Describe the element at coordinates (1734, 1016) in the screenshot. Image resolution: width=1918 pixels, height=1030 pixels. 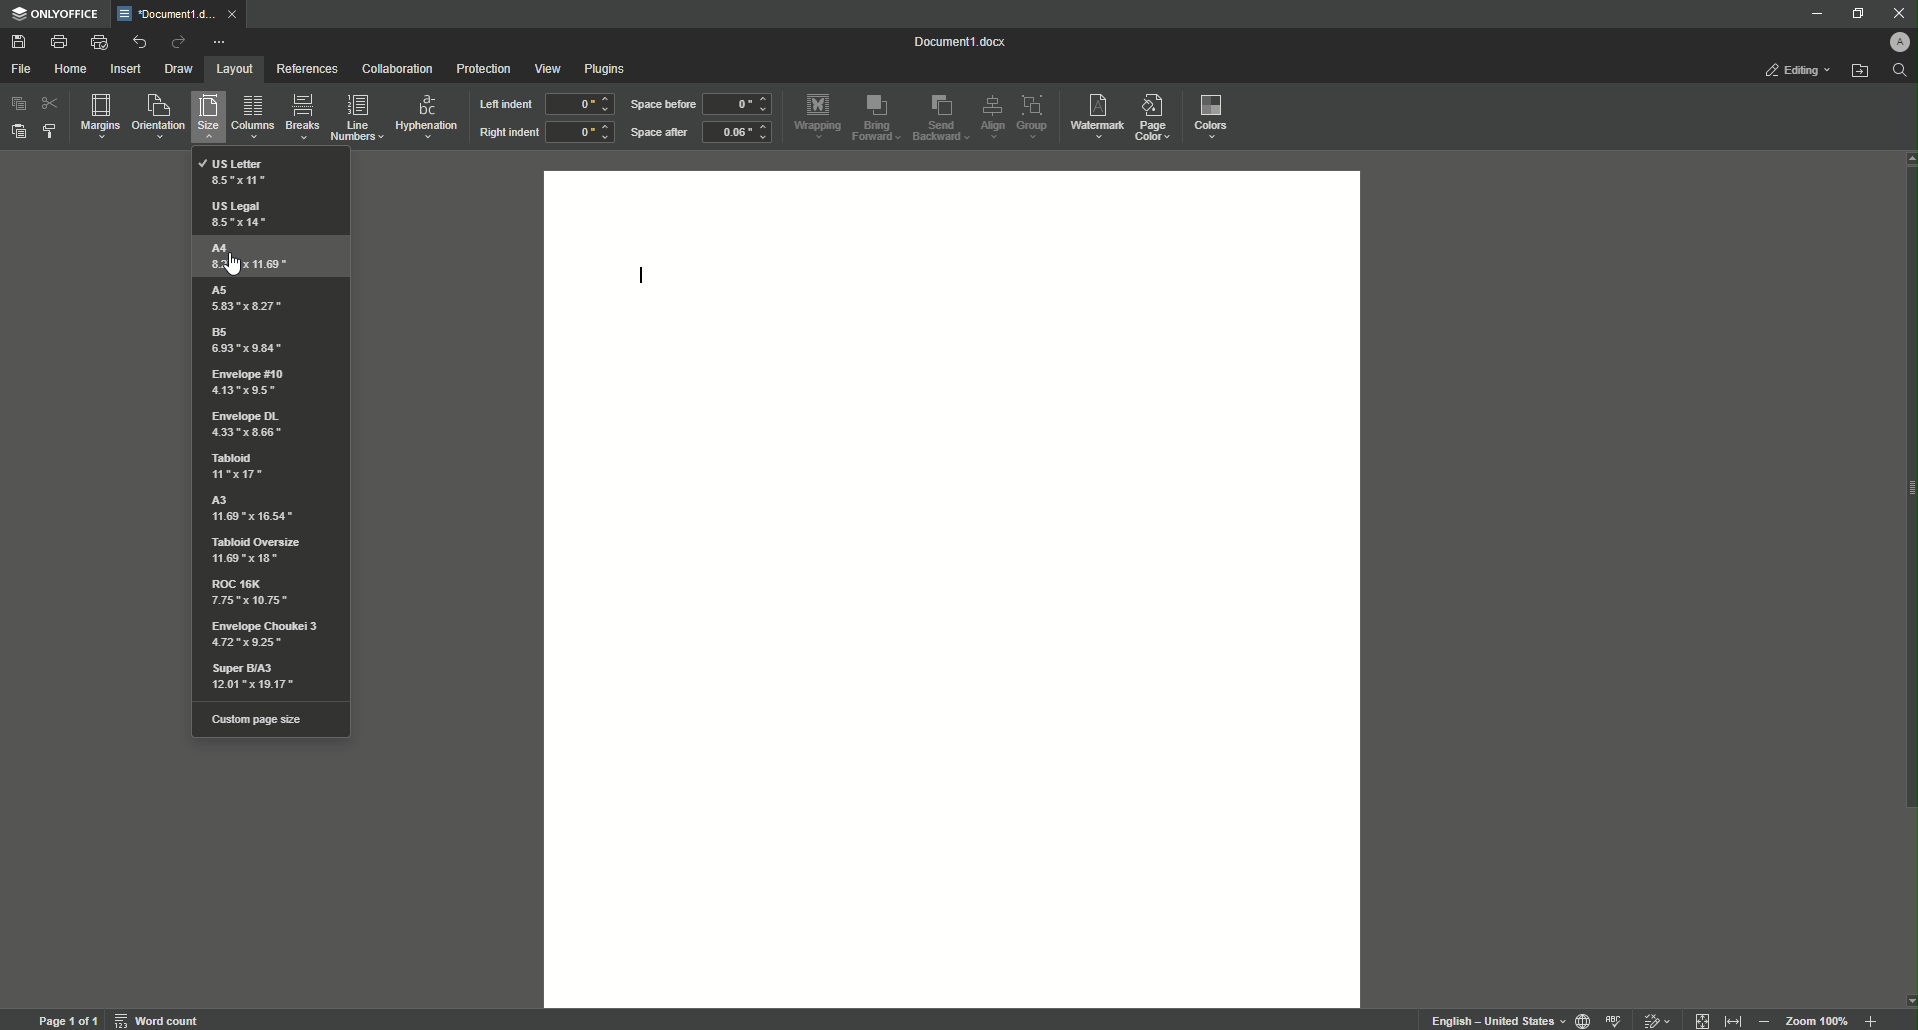
I see `Fit to Width` at that location.